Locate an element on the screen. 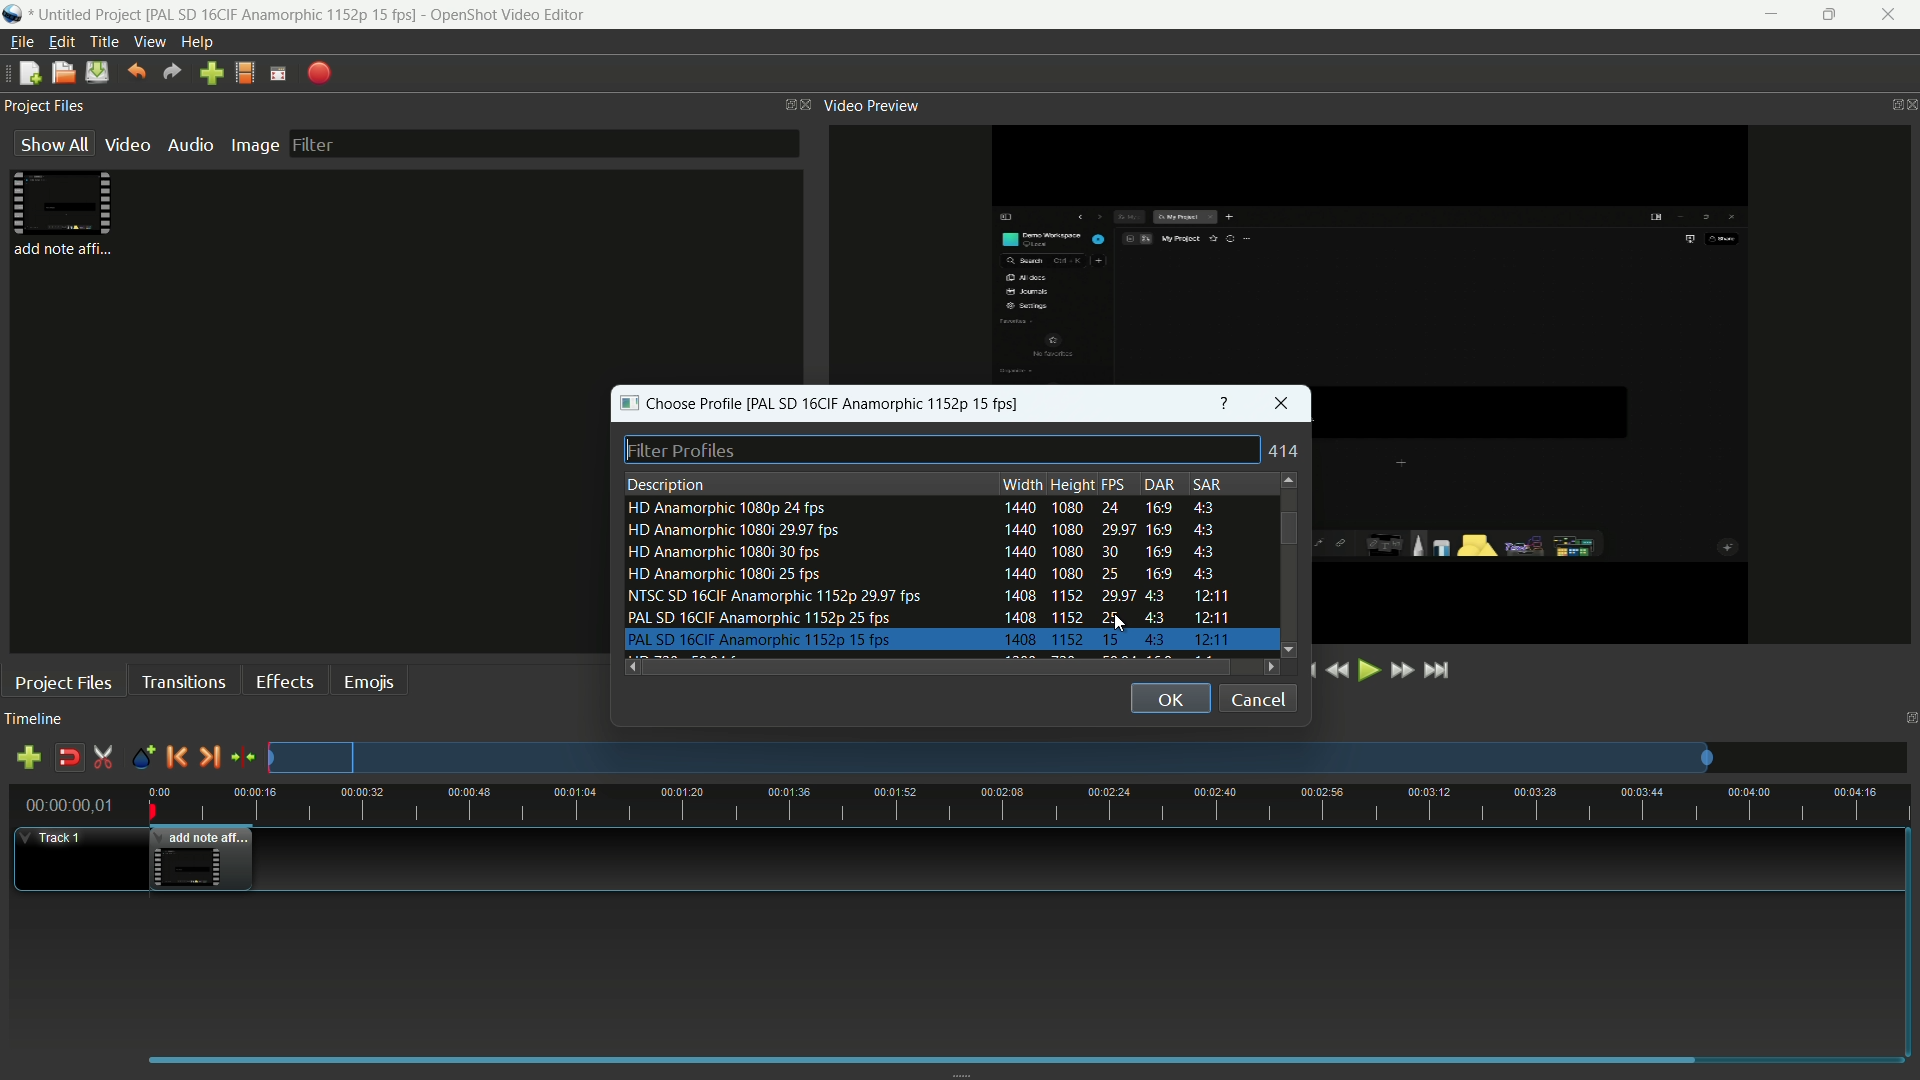 This screenshot has width=1920, height=1080. app icon is located at coordinates (16, 14).